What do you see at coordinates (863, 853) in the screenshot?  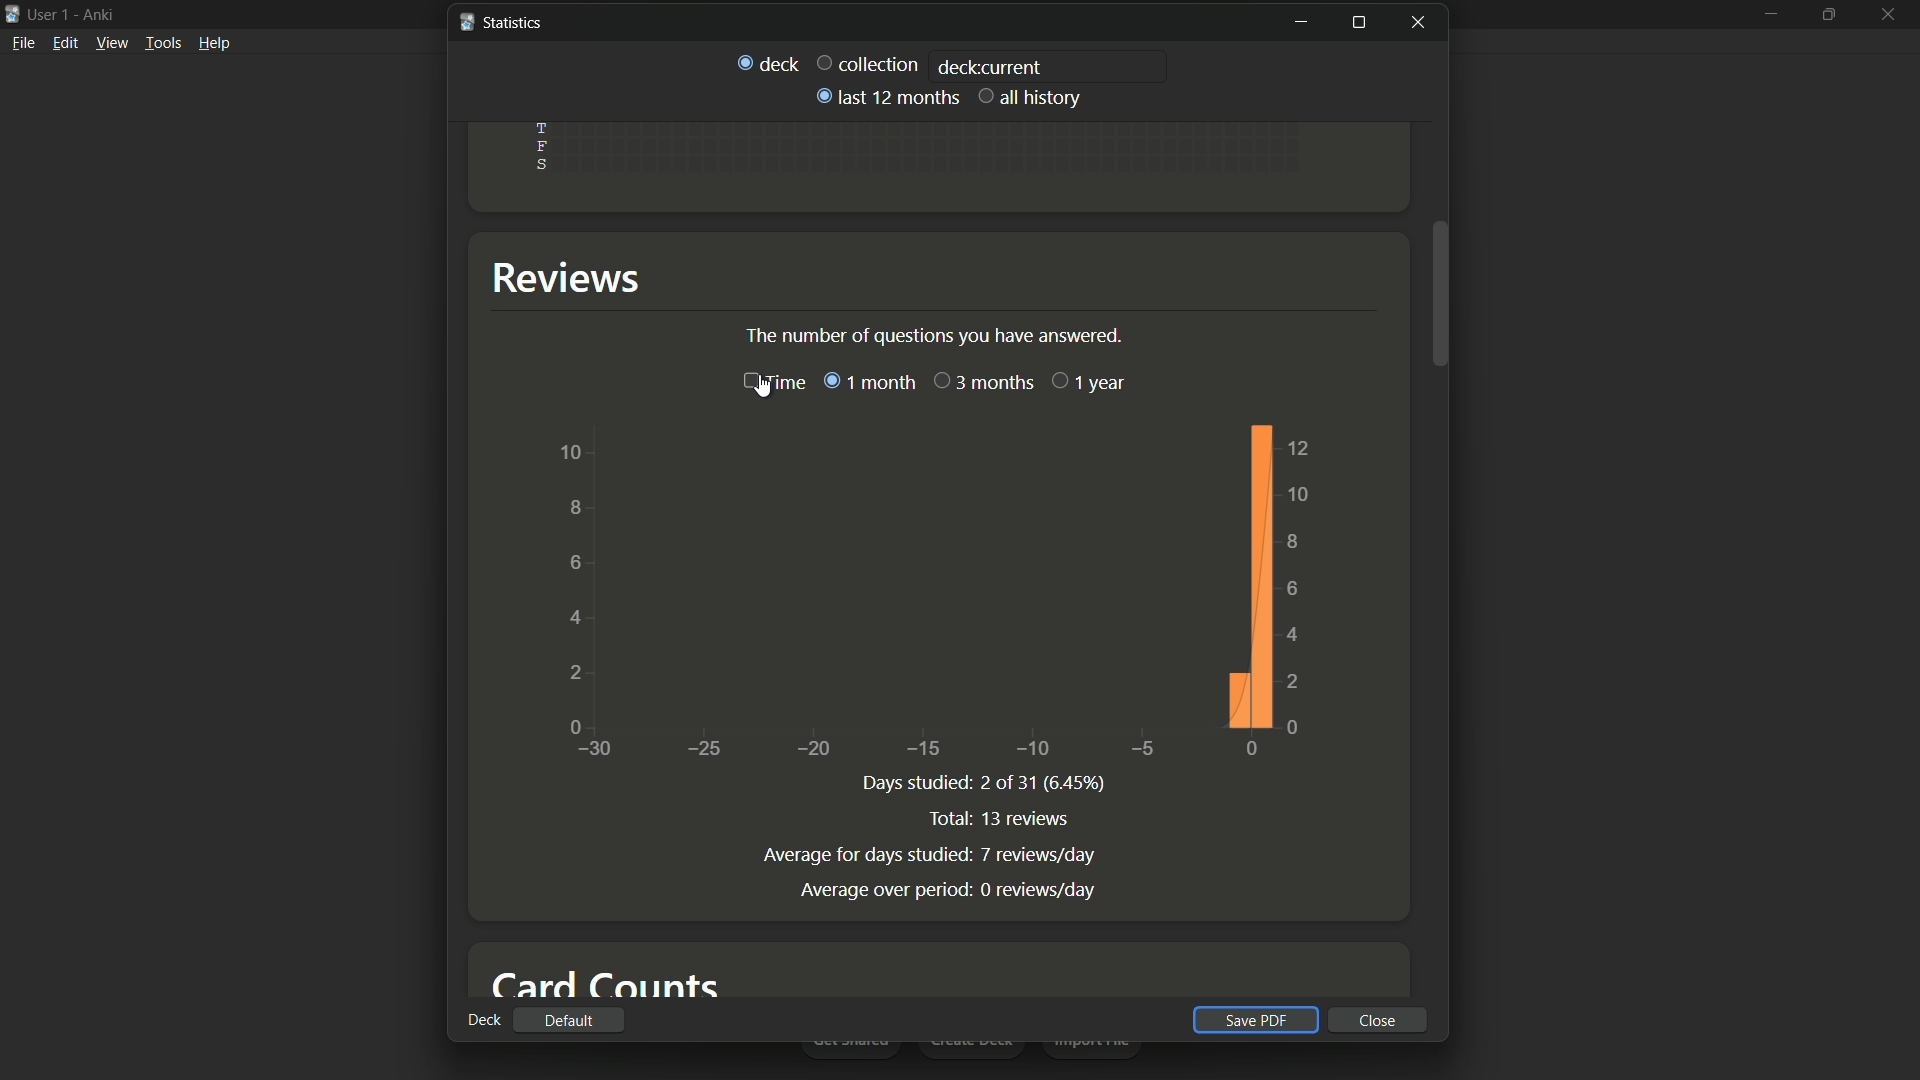 I see `average for days studied` at bounding box center [863, 853].